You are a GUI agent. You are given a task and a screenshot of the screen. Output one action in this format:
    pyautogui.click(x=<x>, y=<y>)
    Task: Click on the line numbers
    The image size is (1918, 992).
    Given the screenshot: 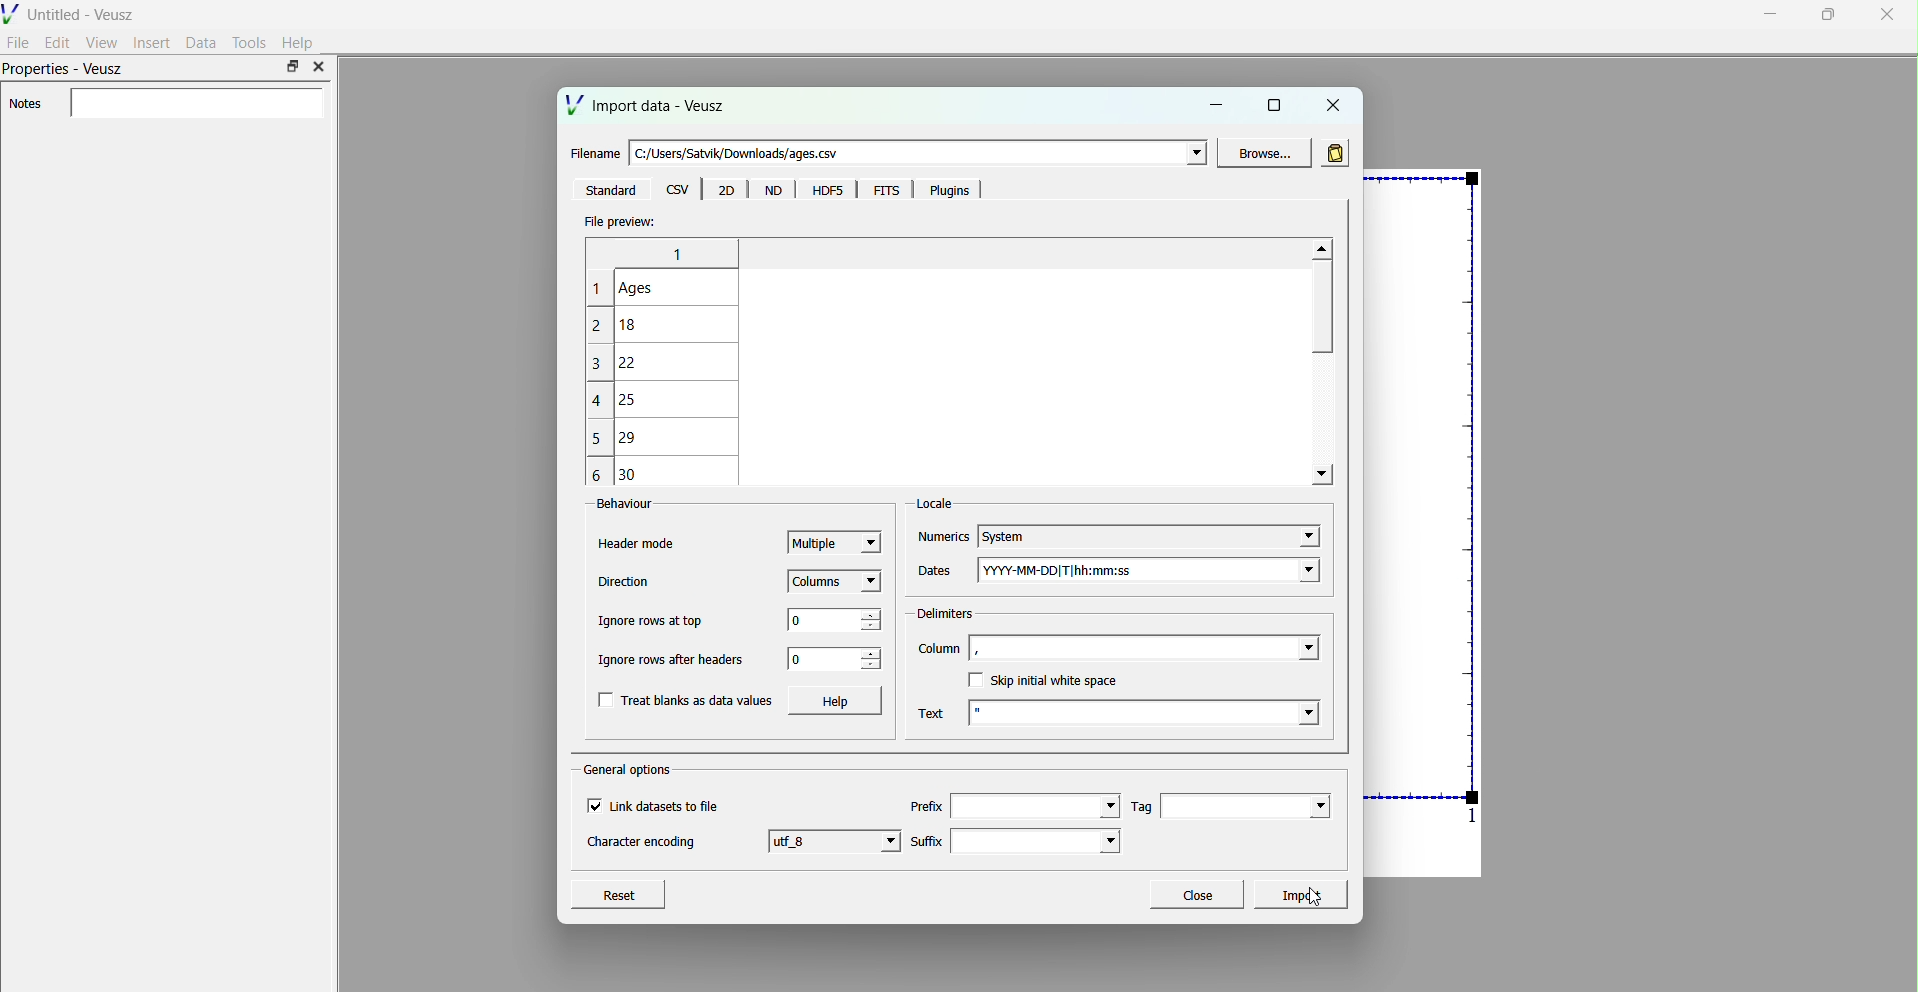 What is the action you would take?
    pyautogui.click(x=676, y=253)
    